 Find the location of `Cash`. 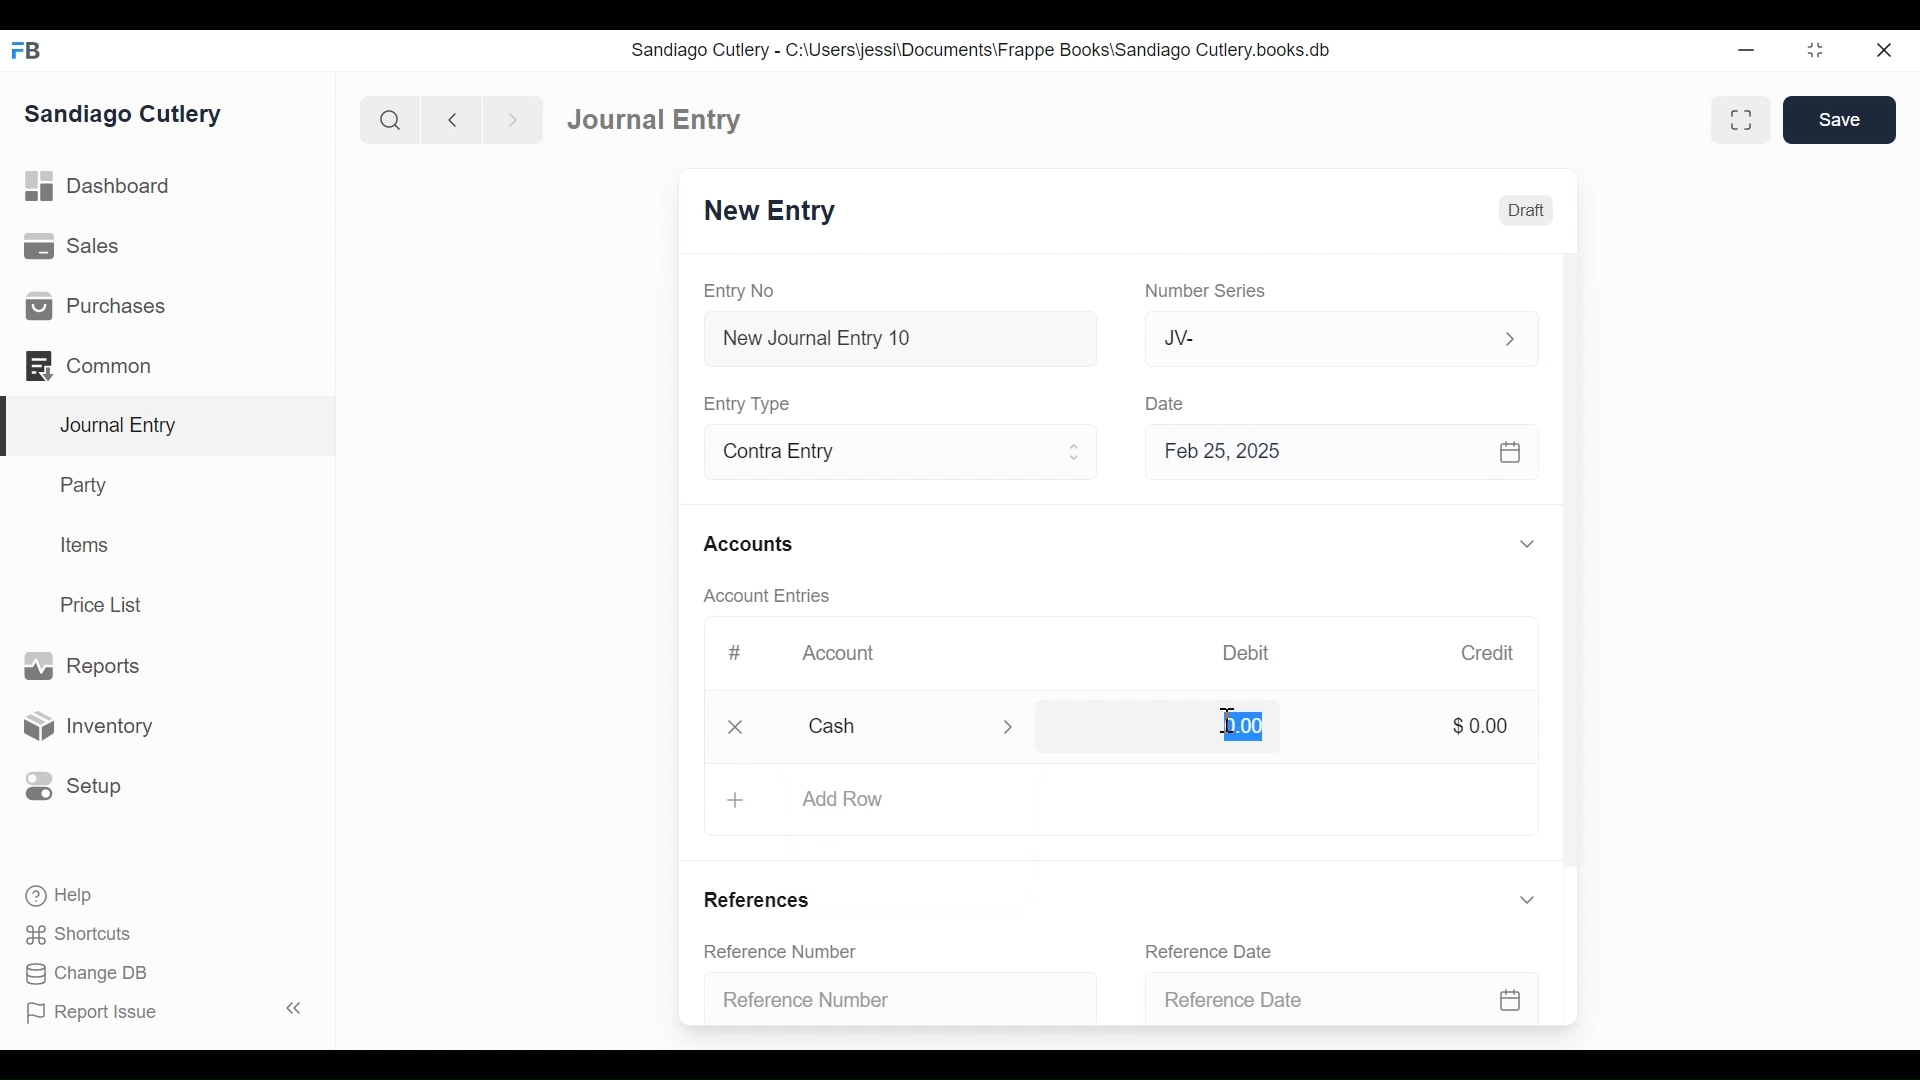

Cash is located at coordinates (891, 725).